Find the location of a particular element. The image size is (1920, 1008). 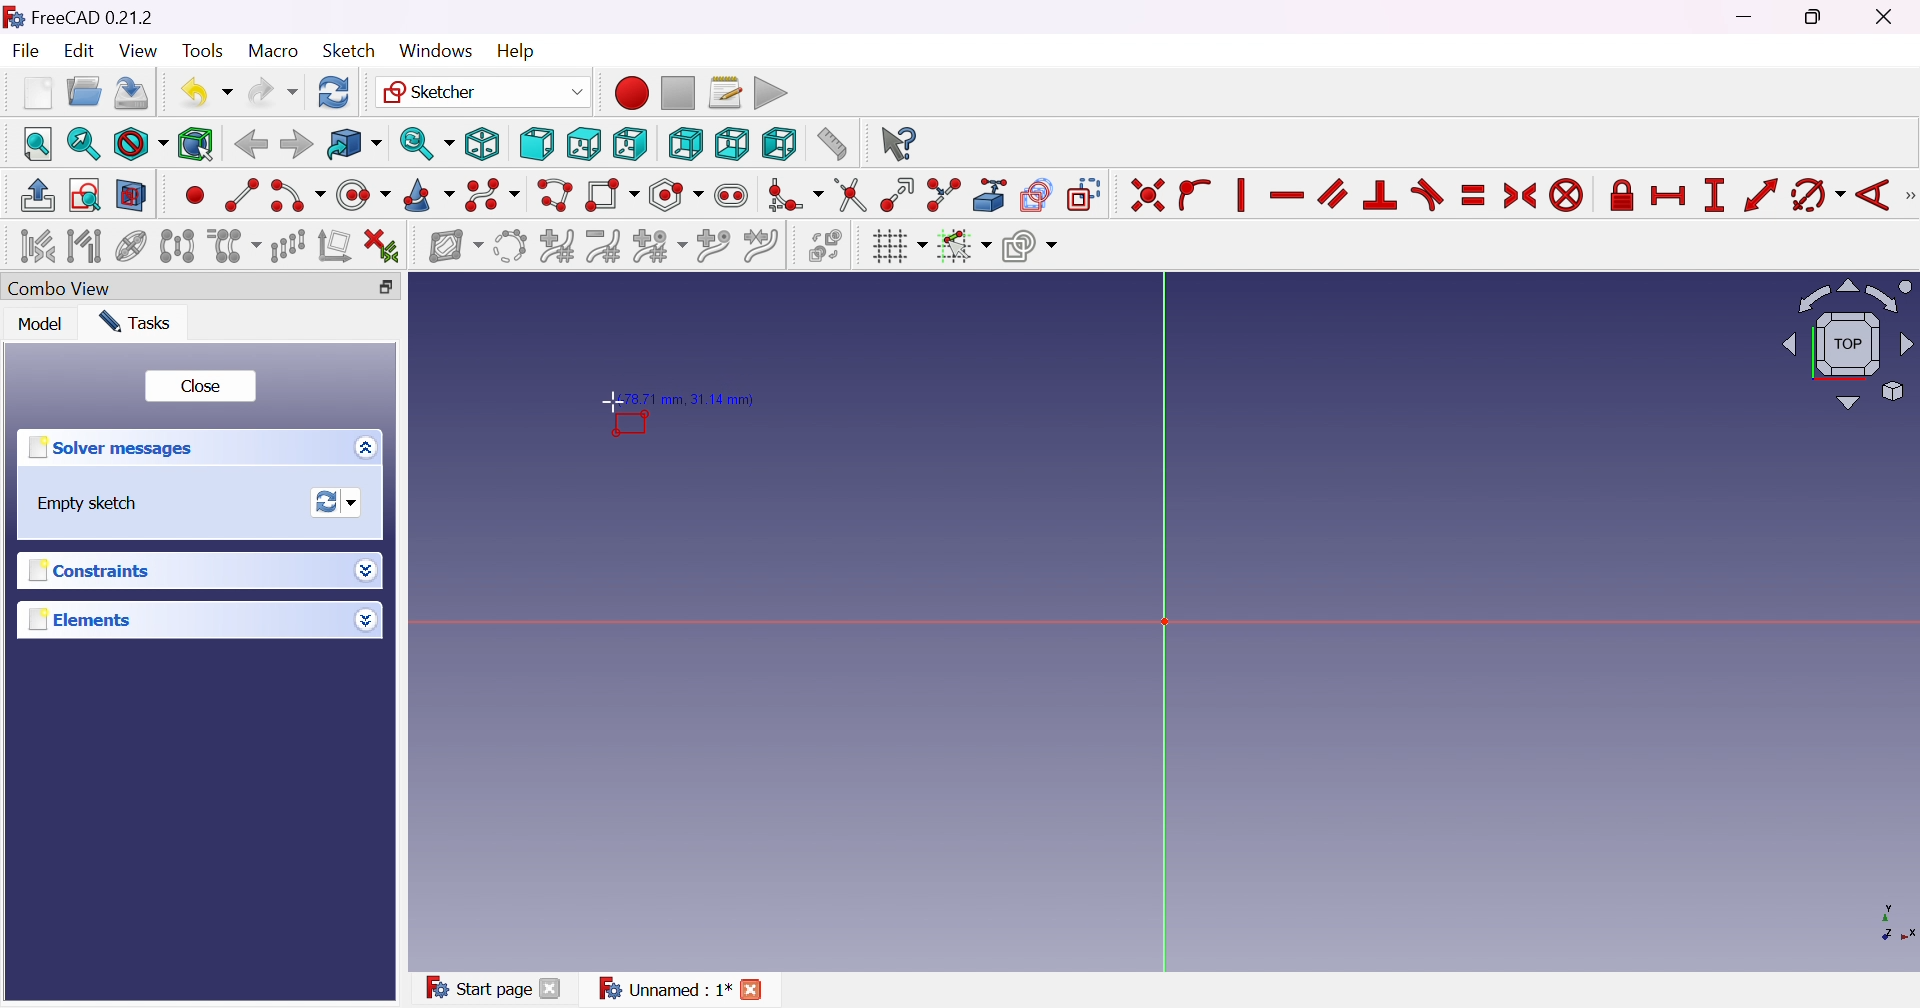

FreeCAD 0.21.2 is located at coordinates (78, 14).